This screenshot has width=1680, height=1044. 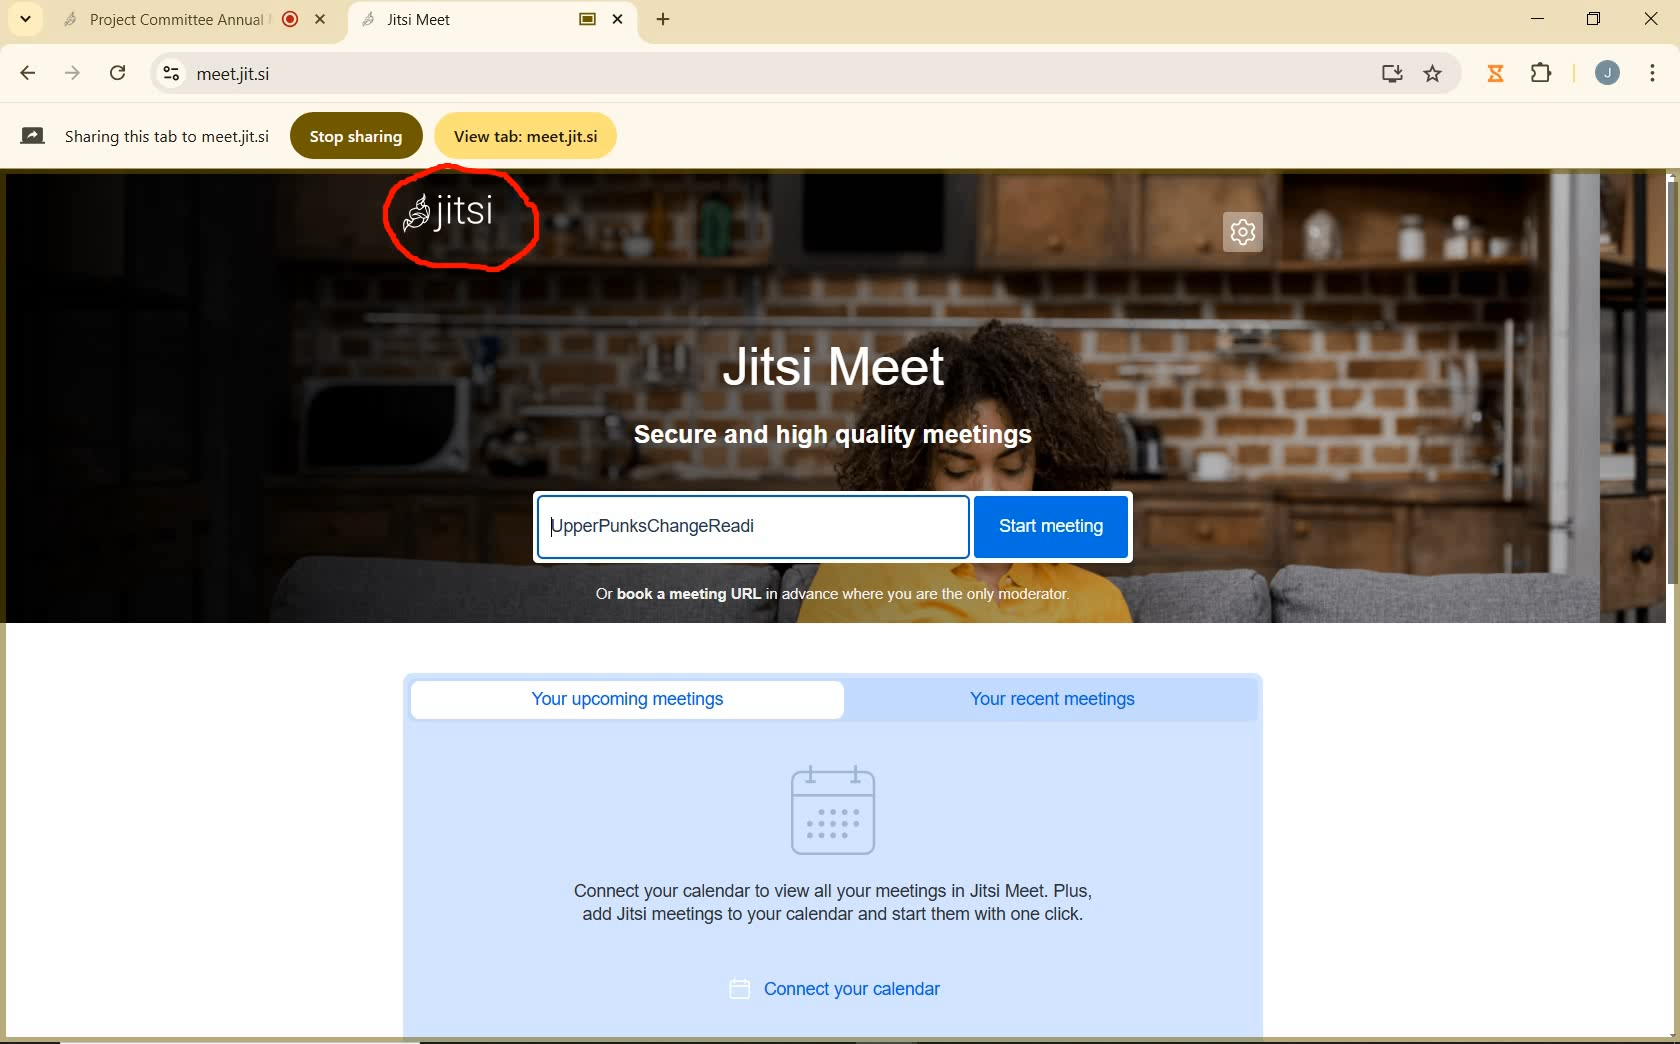 What do you see at coordinates (1608, 73) in the screenshot?
I see `ACCOUNT` at bounding box center [1608, 73].